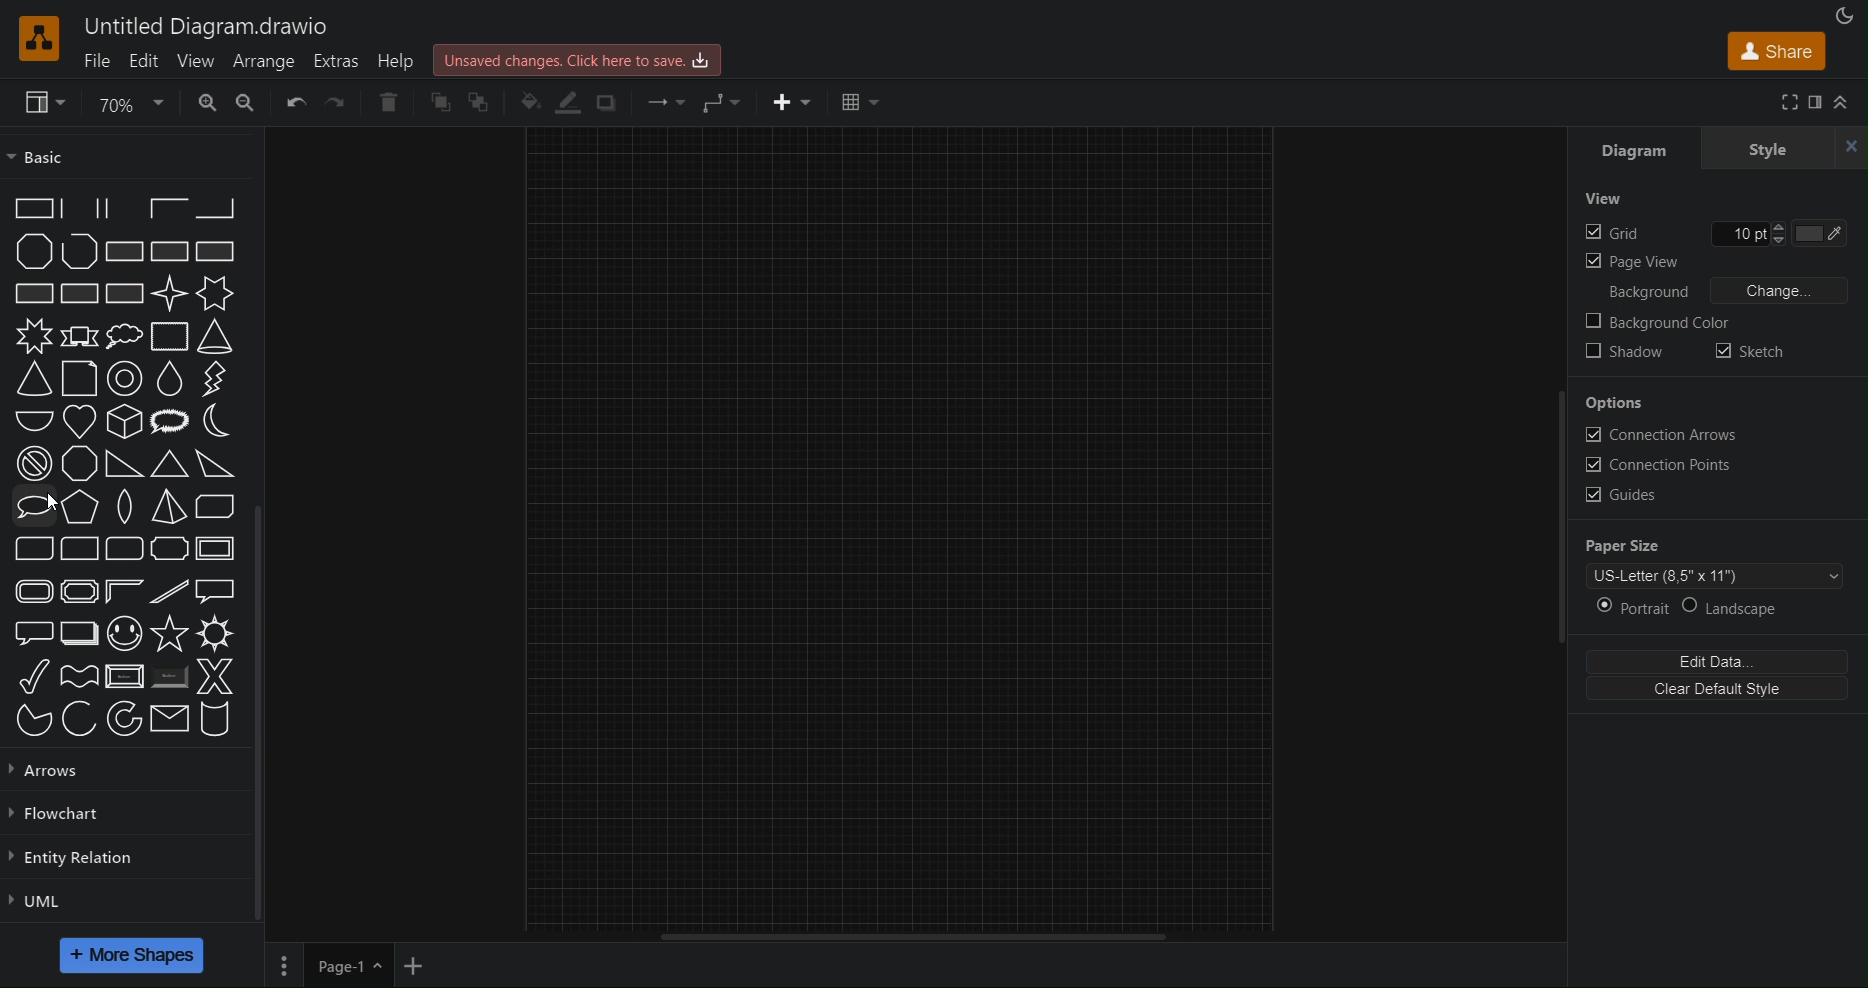 Image resolution: width=1868 pixels, height=988 pixels. I want to click on New Page, so click(416, 963).